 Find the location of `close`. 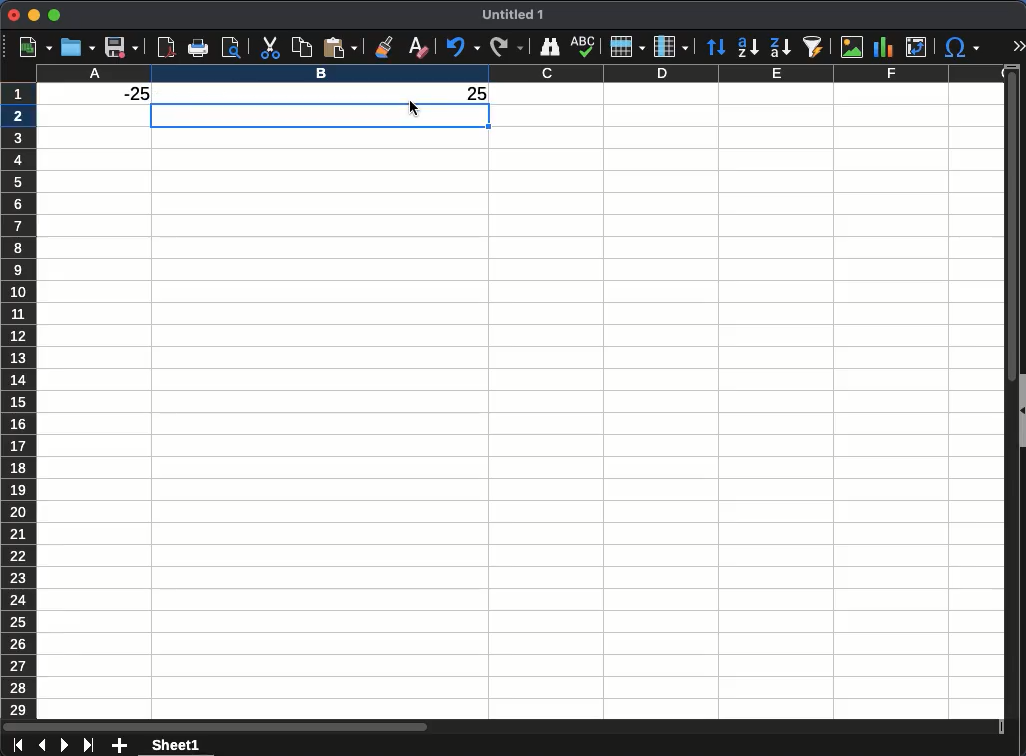

close is located at coordinates (11, 15).